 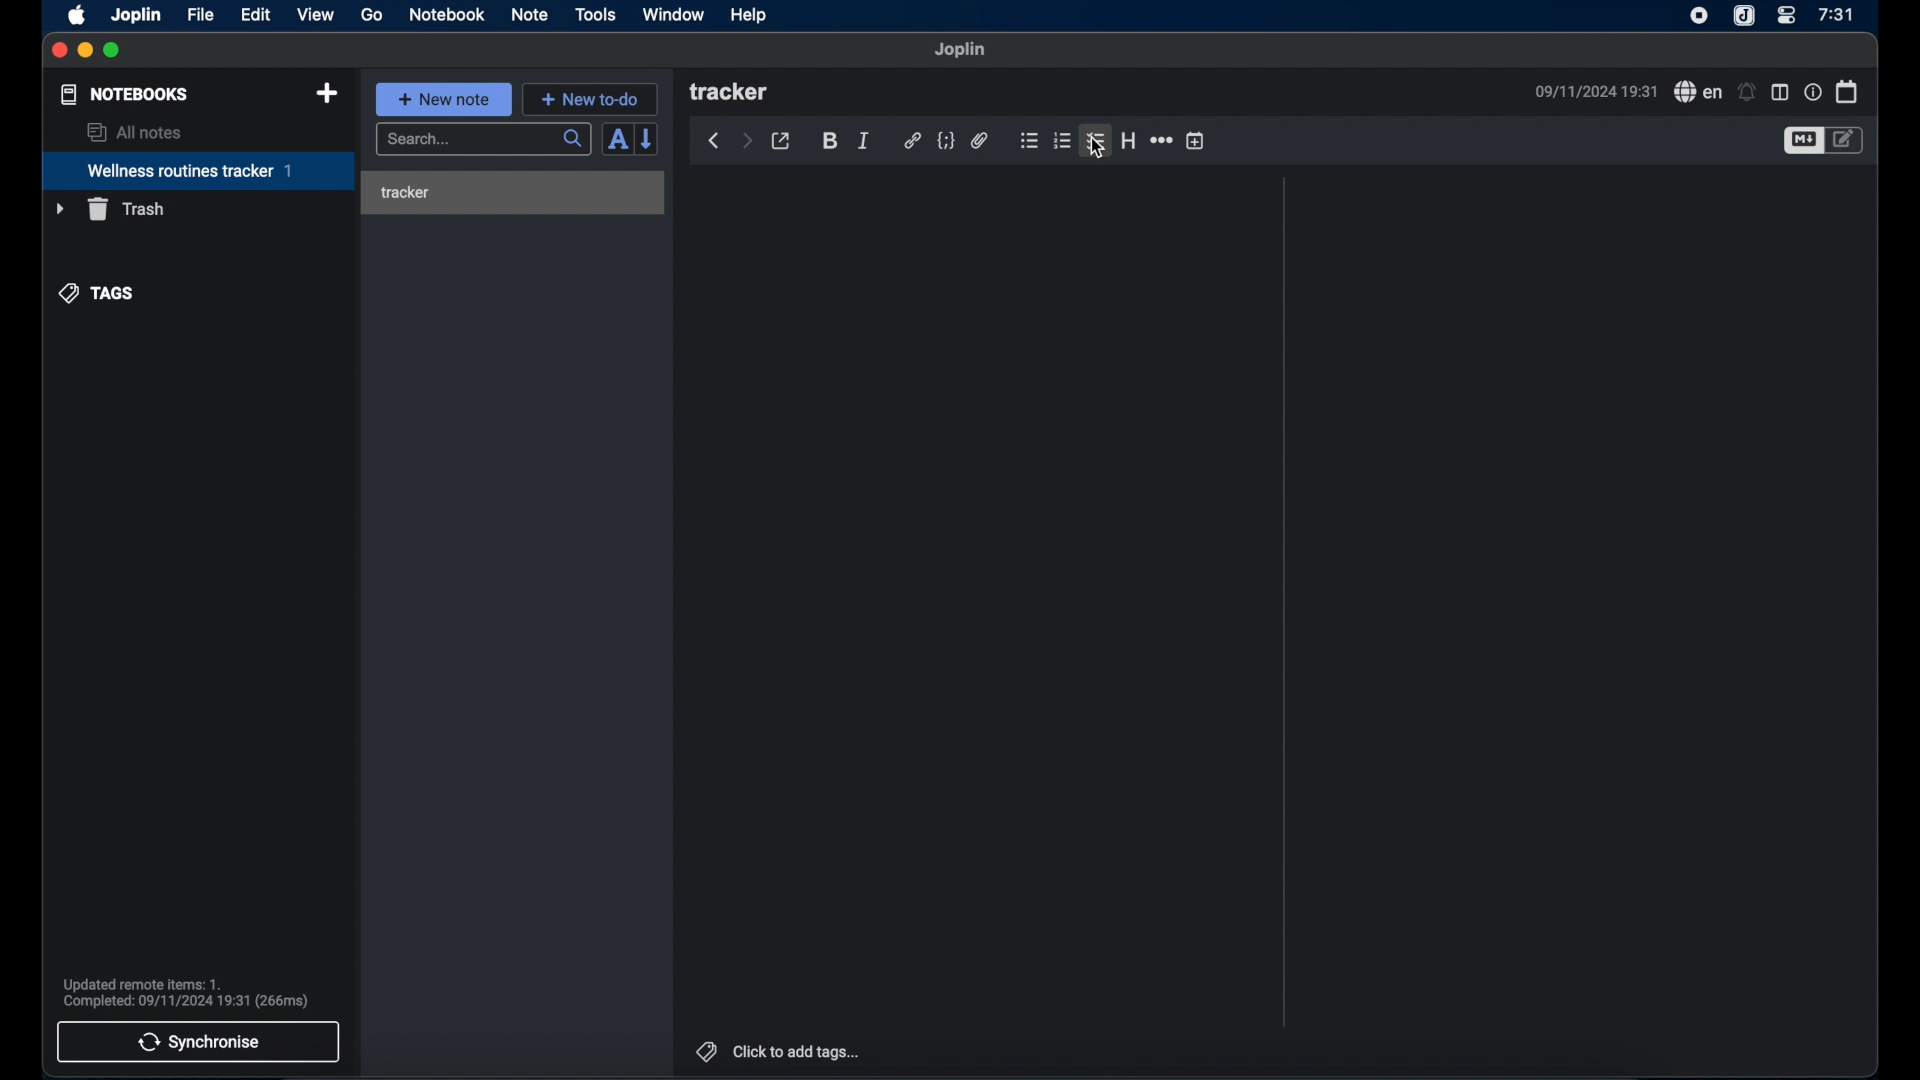 What do you see at coordinates (980, 142) in the screenshot?
I see `attach file` at bounding box center [980, 142].